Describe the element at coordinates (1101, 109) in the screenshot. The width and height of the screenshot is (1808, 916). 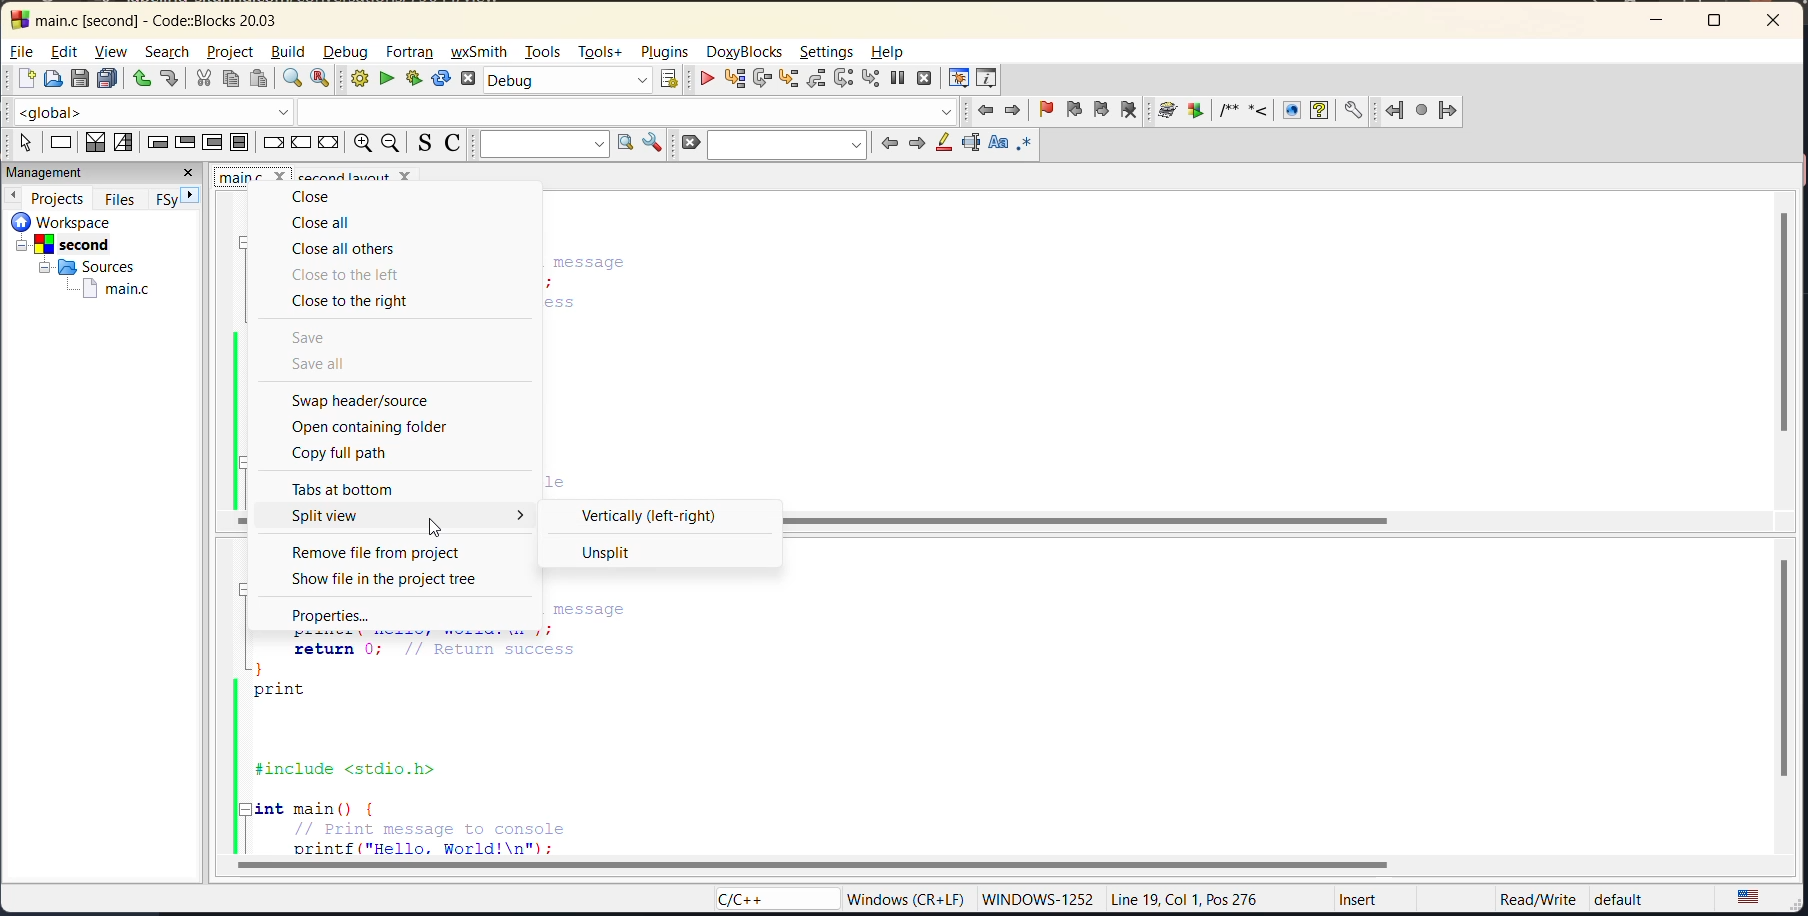
I see `next  bookmark` at that location.